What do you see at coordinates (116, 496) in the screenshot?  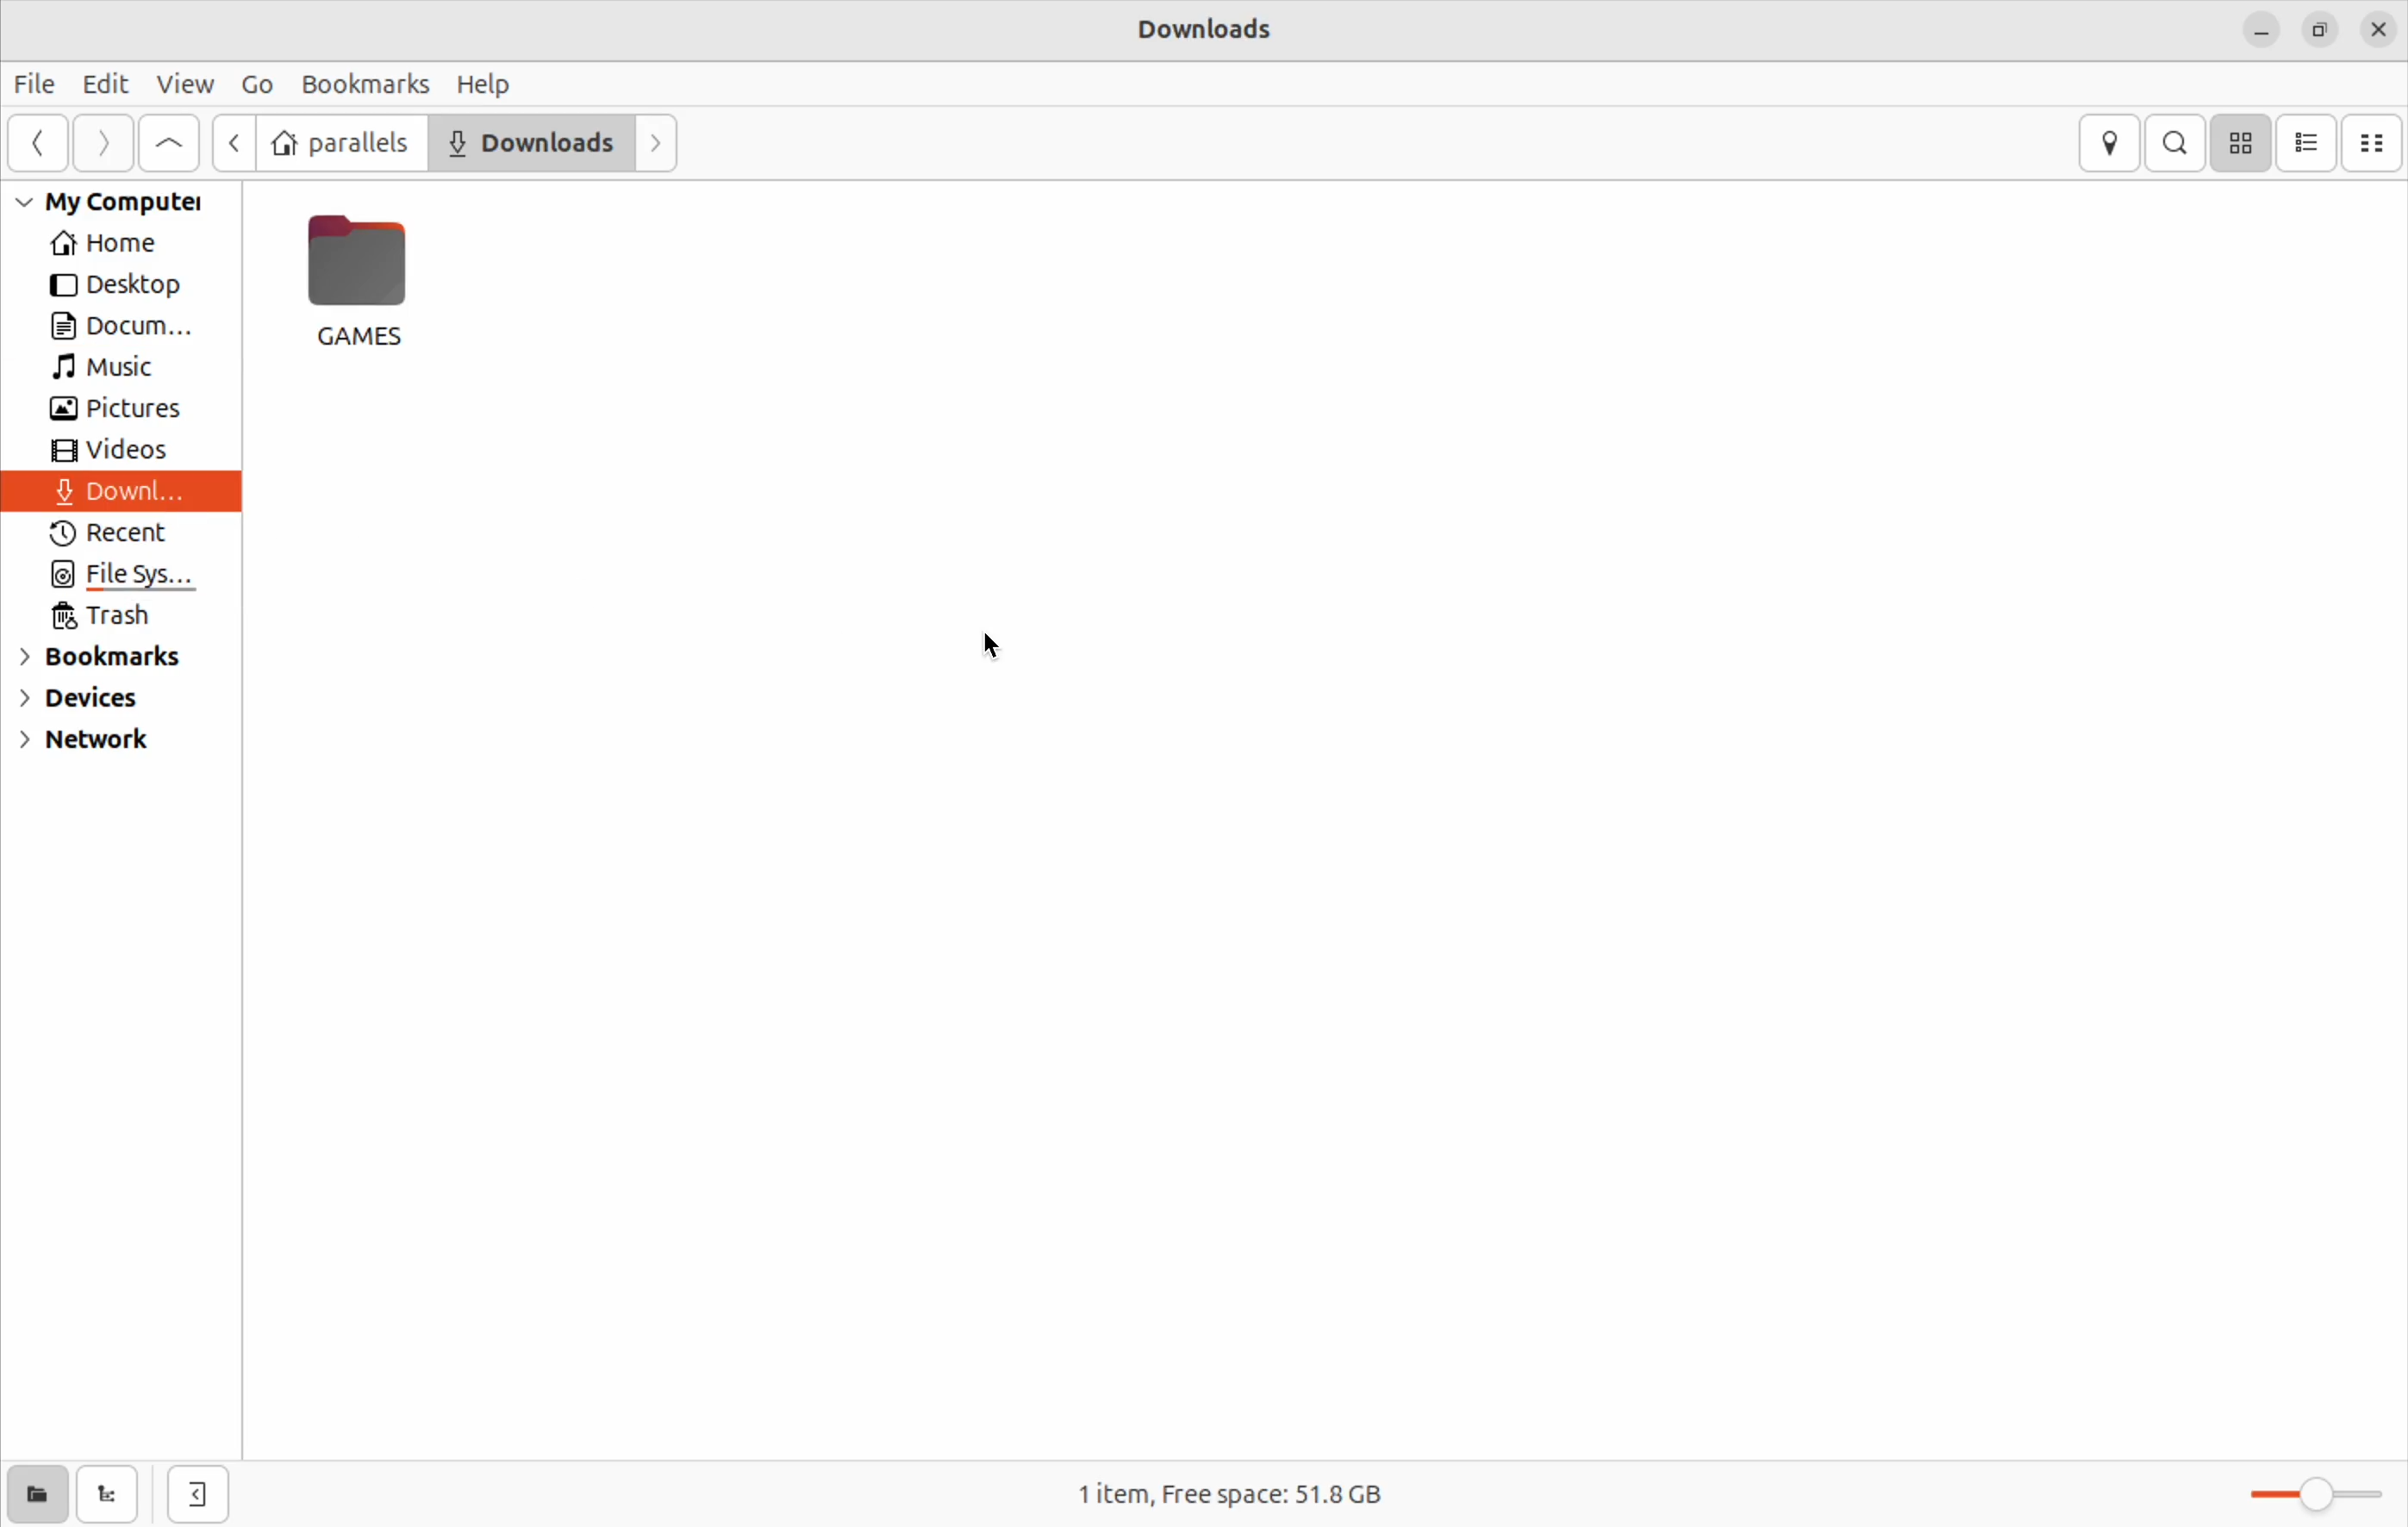 I see `Downloads` at bounding box center [116, 496].